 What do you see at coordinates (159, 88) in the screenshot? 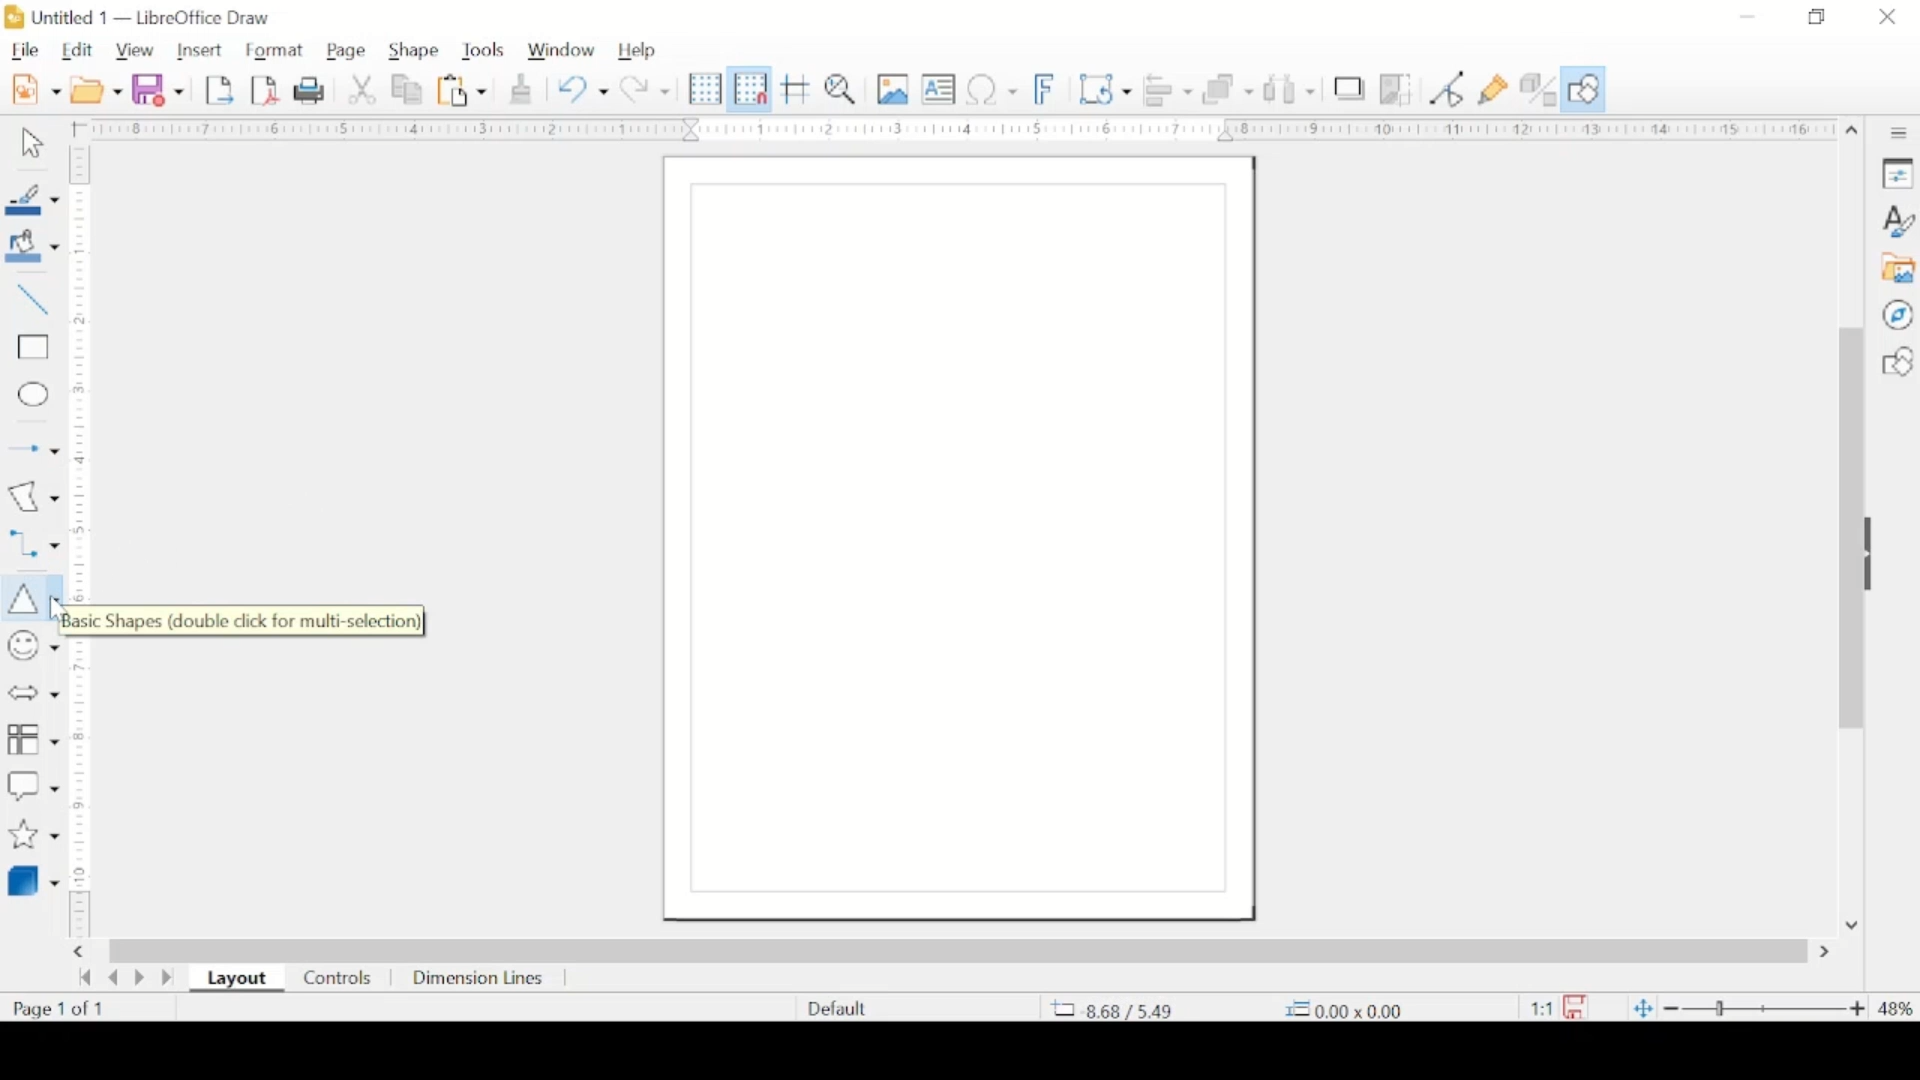
I see `save` at bounding box center [159, 88].